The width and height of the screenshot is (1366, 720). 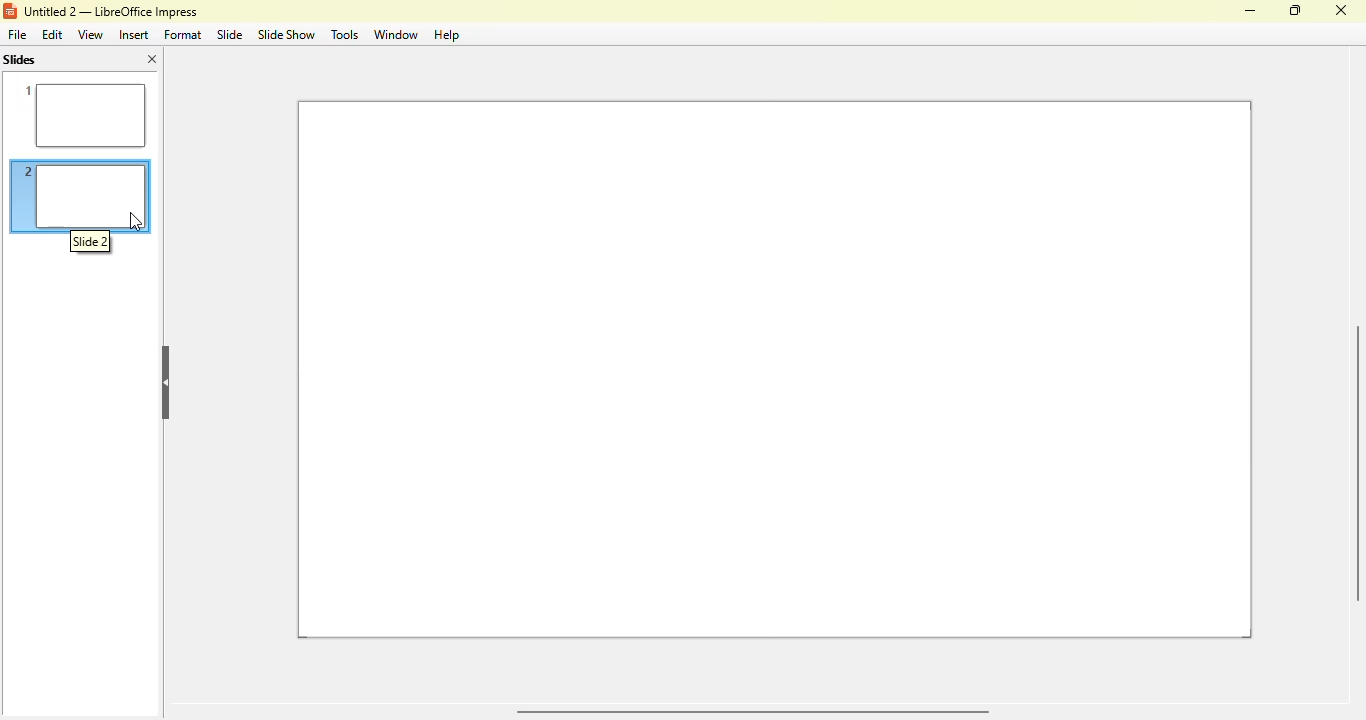 What do you see at coordinates (285, 34) in the screenshot?
I see `slide show` at bounding box center [285, 34].